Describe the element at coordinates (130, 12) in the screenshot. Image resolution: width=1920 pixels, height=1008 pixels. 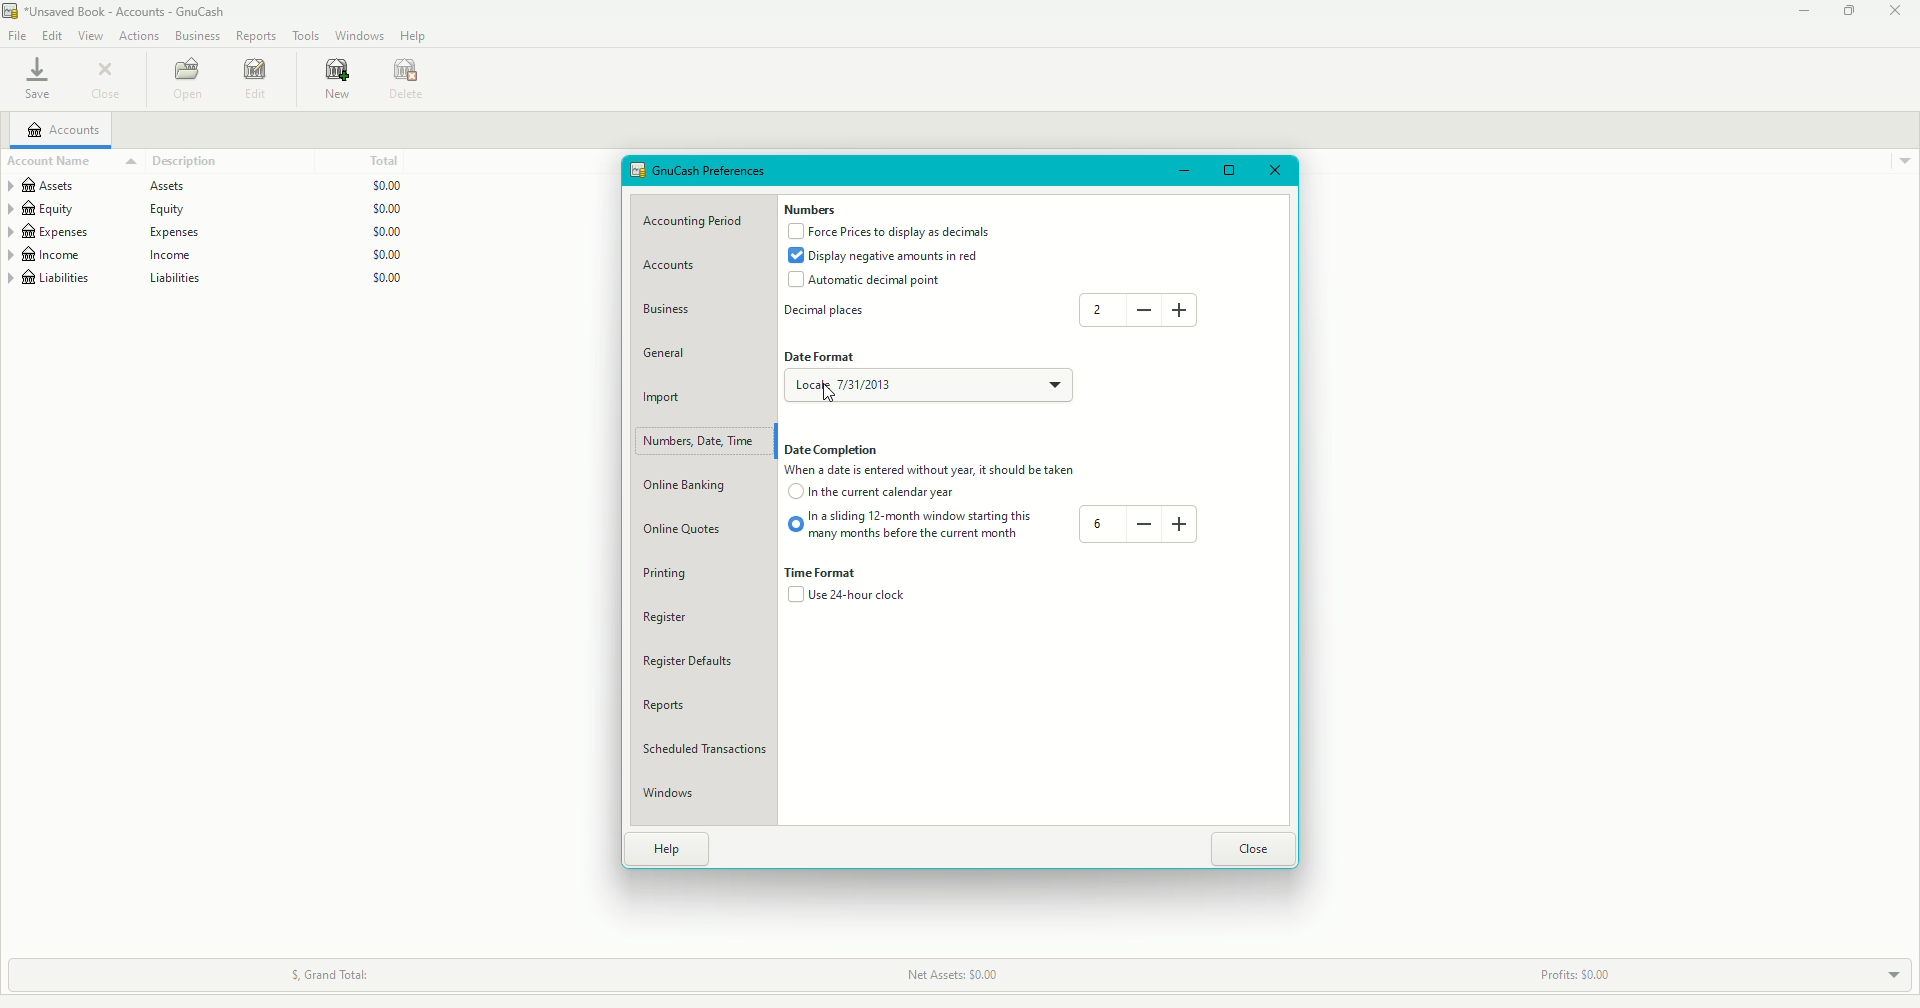
I see `file name` at that location.